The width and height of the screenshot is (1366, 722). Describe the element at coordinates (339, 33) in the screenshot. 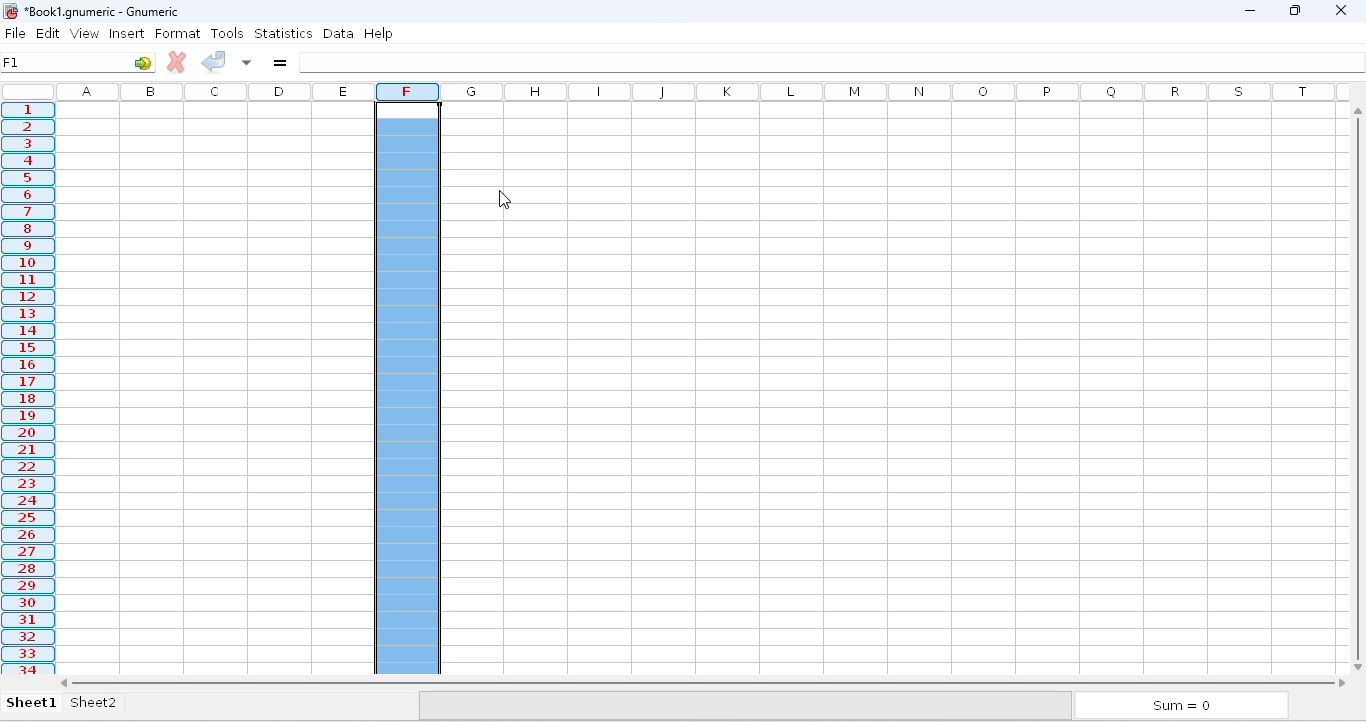

I see `data` at that location.